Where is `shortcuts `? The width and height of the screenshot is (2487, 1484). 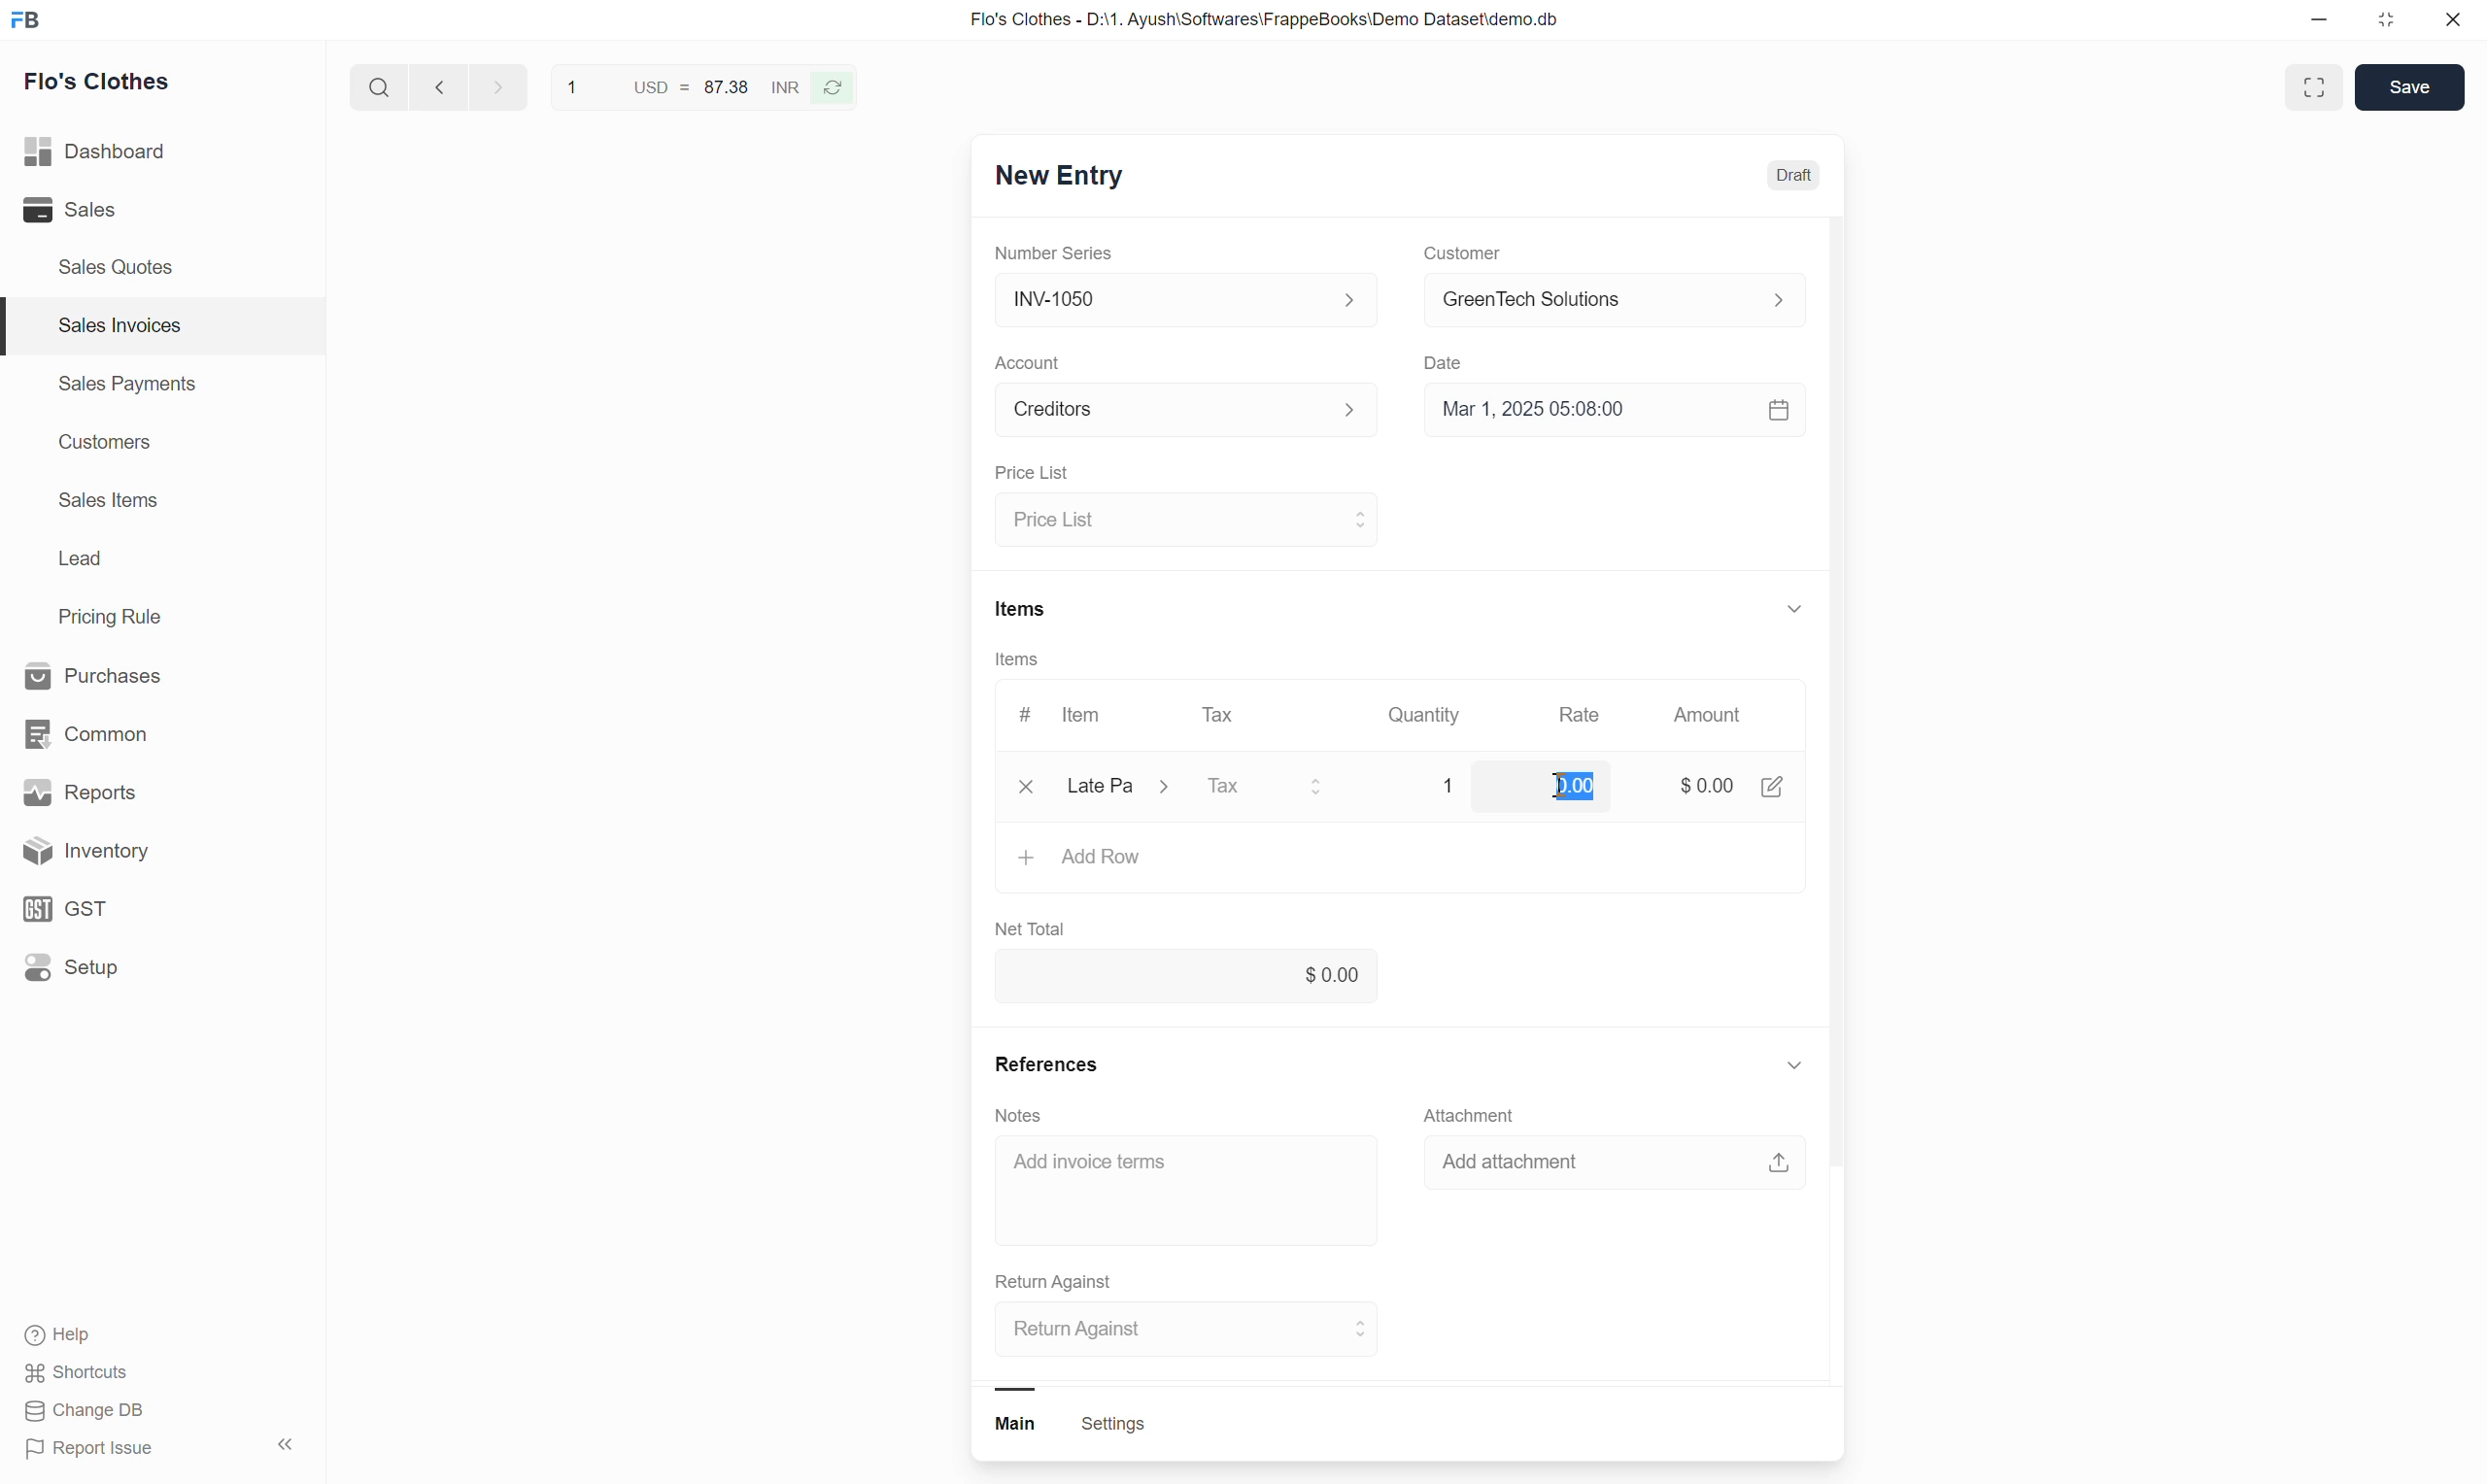 shortcuts  is located at coordinates (96, 1372).